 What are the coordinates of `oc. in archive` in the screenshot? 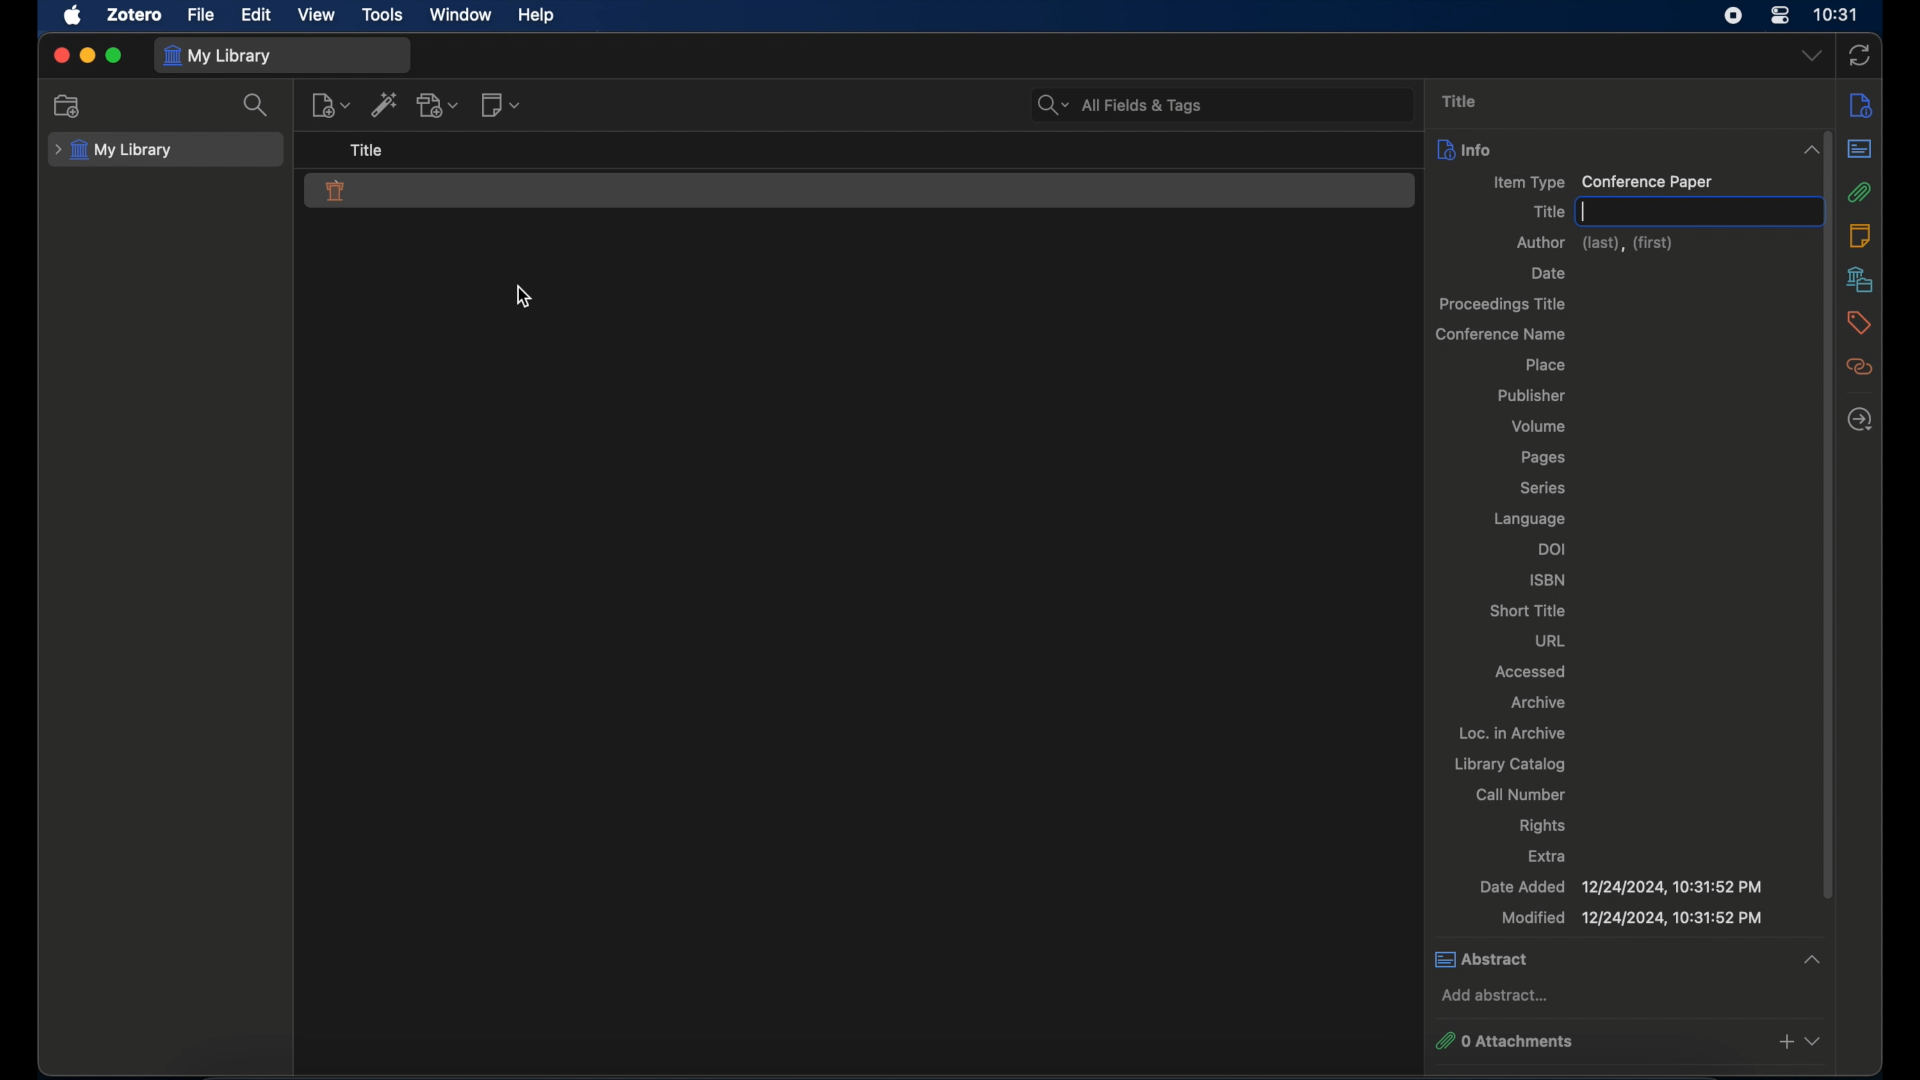 It's located at (1507, 733).